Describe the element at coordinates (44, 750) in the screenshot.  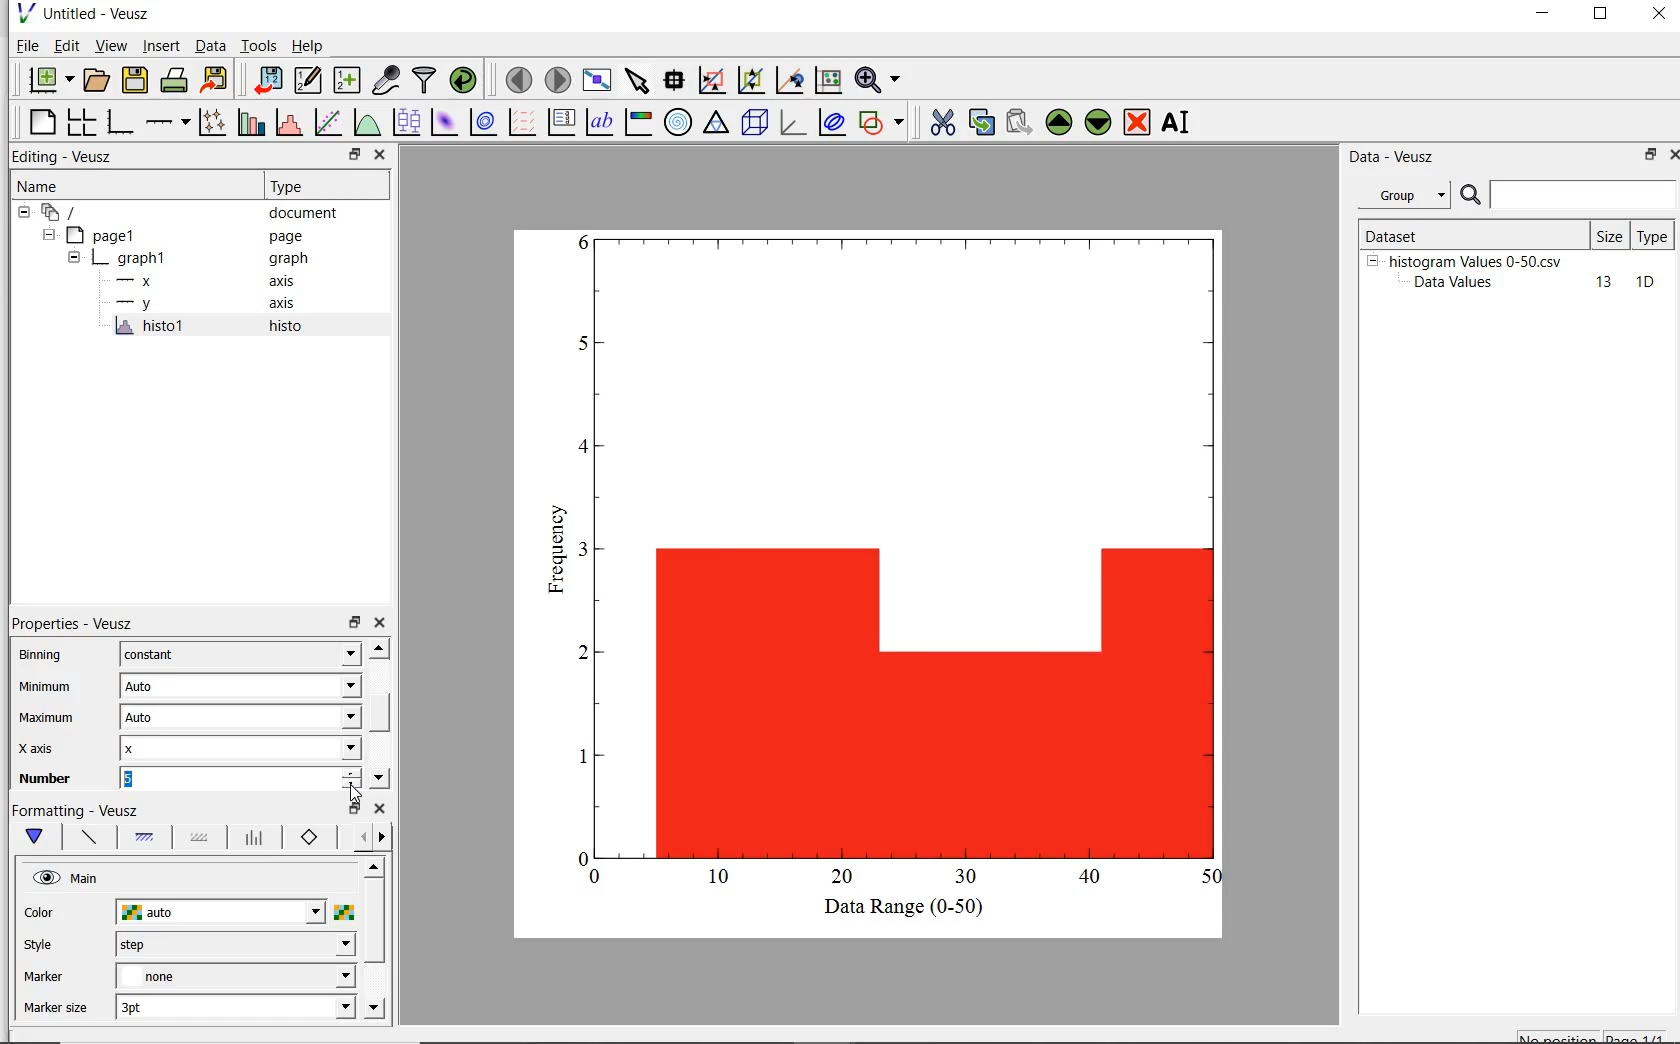
I see `X axis` at that location.